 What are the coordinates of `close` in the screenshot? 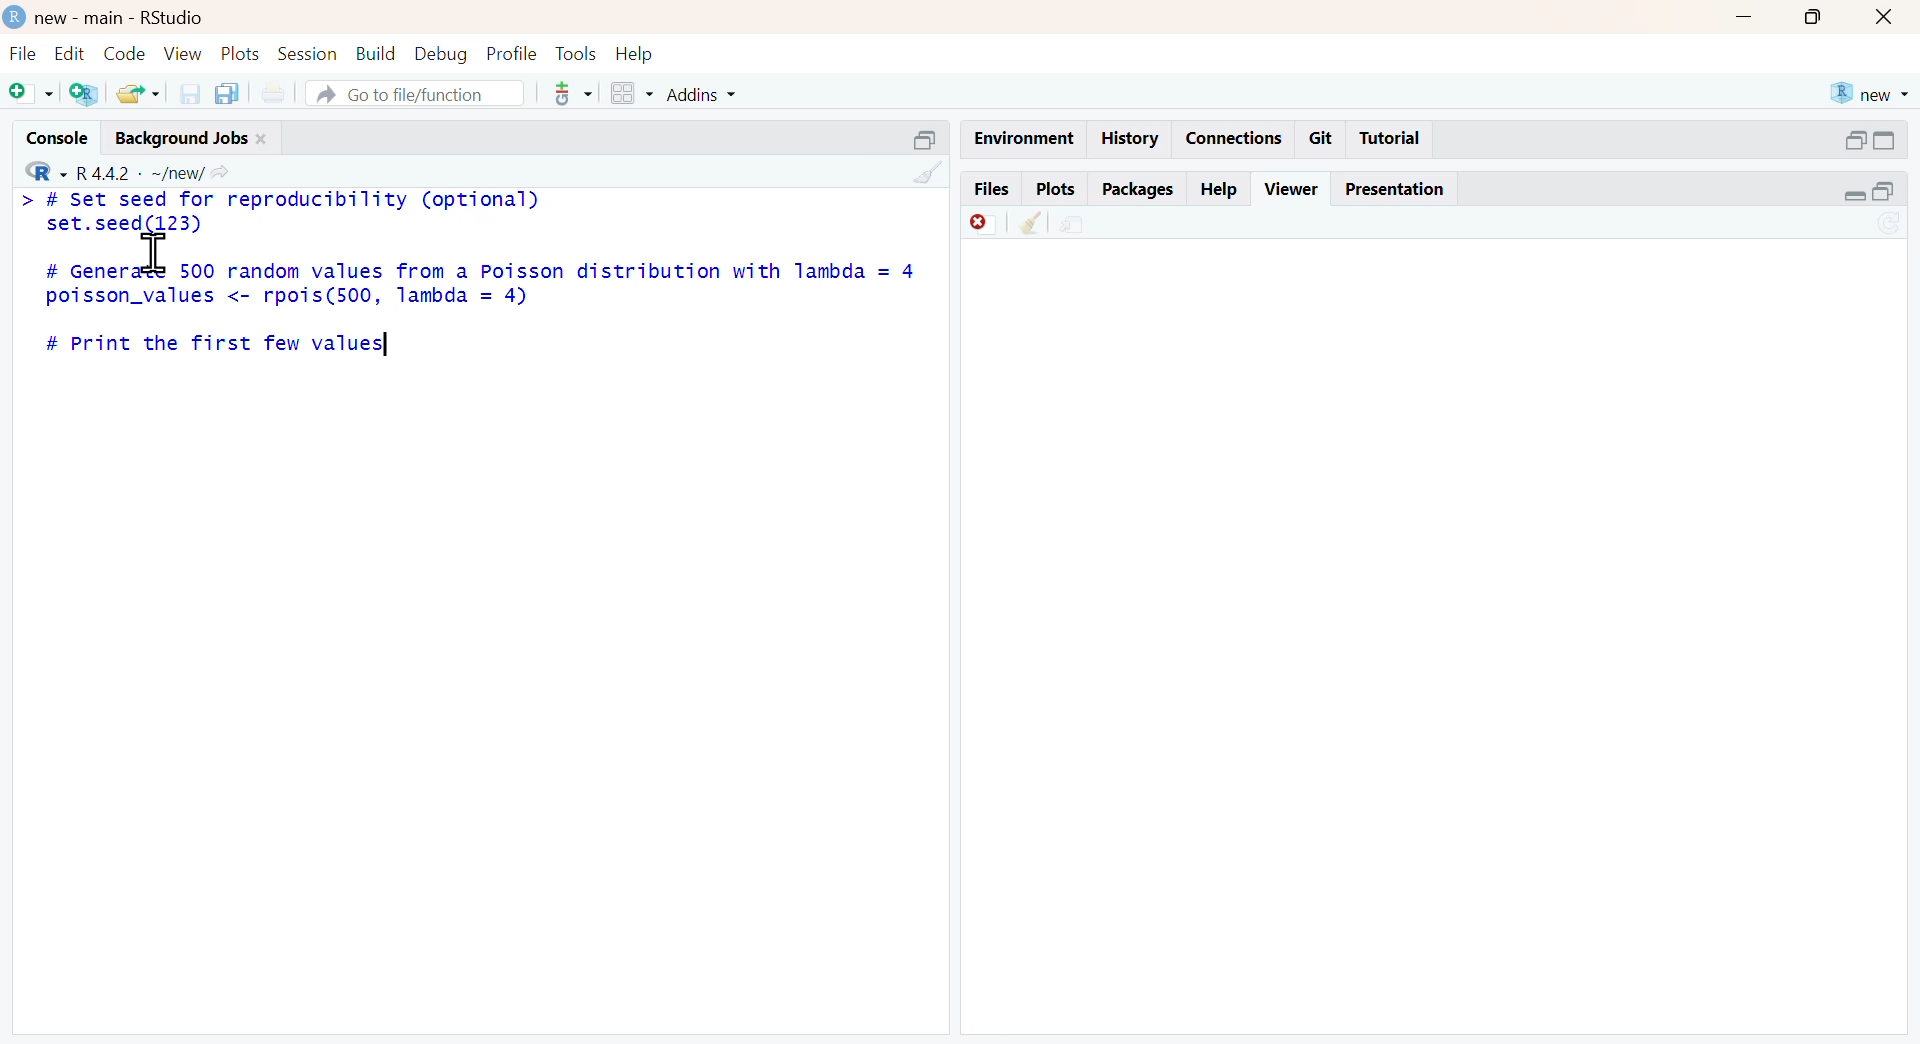 It's located at (1886, 17).